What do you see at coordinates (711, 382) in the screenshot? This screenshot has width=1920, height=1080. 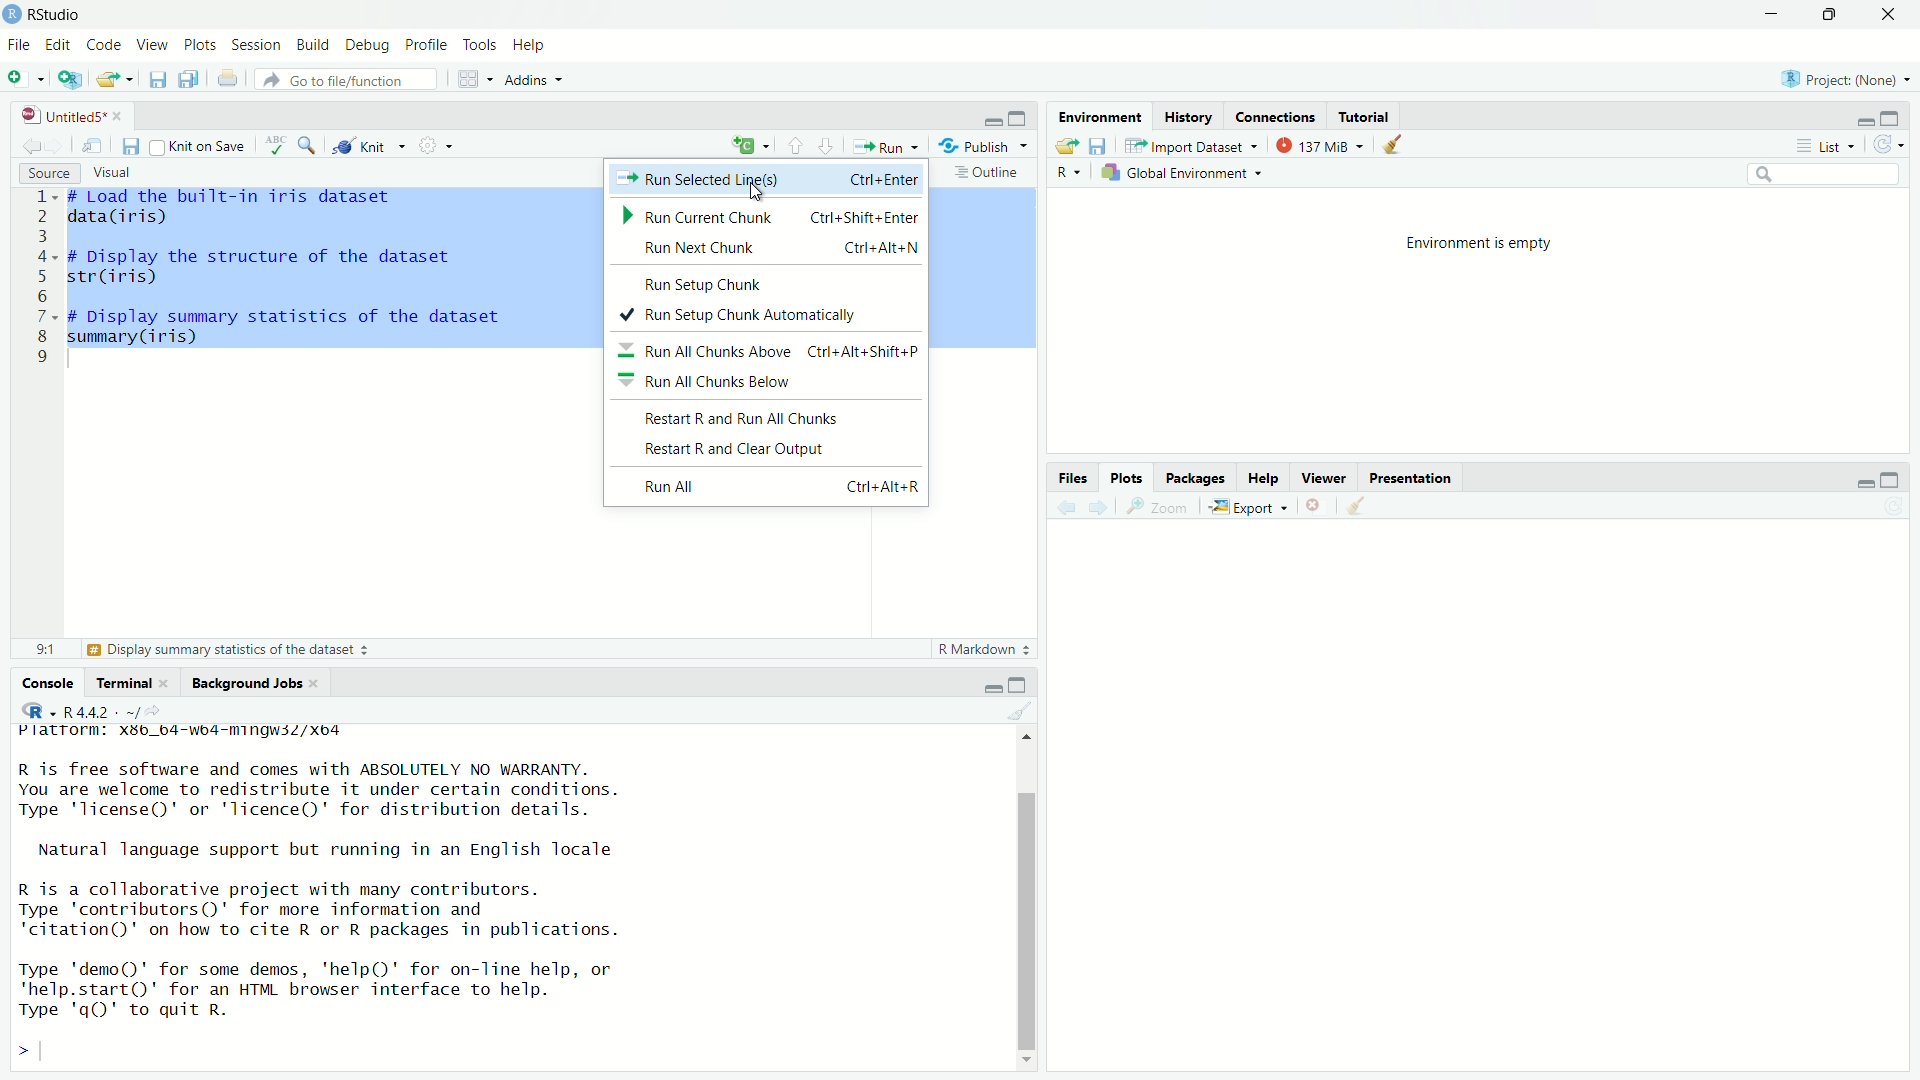 I see `= Run All Chunks Below` at bounding box center [711, 382].